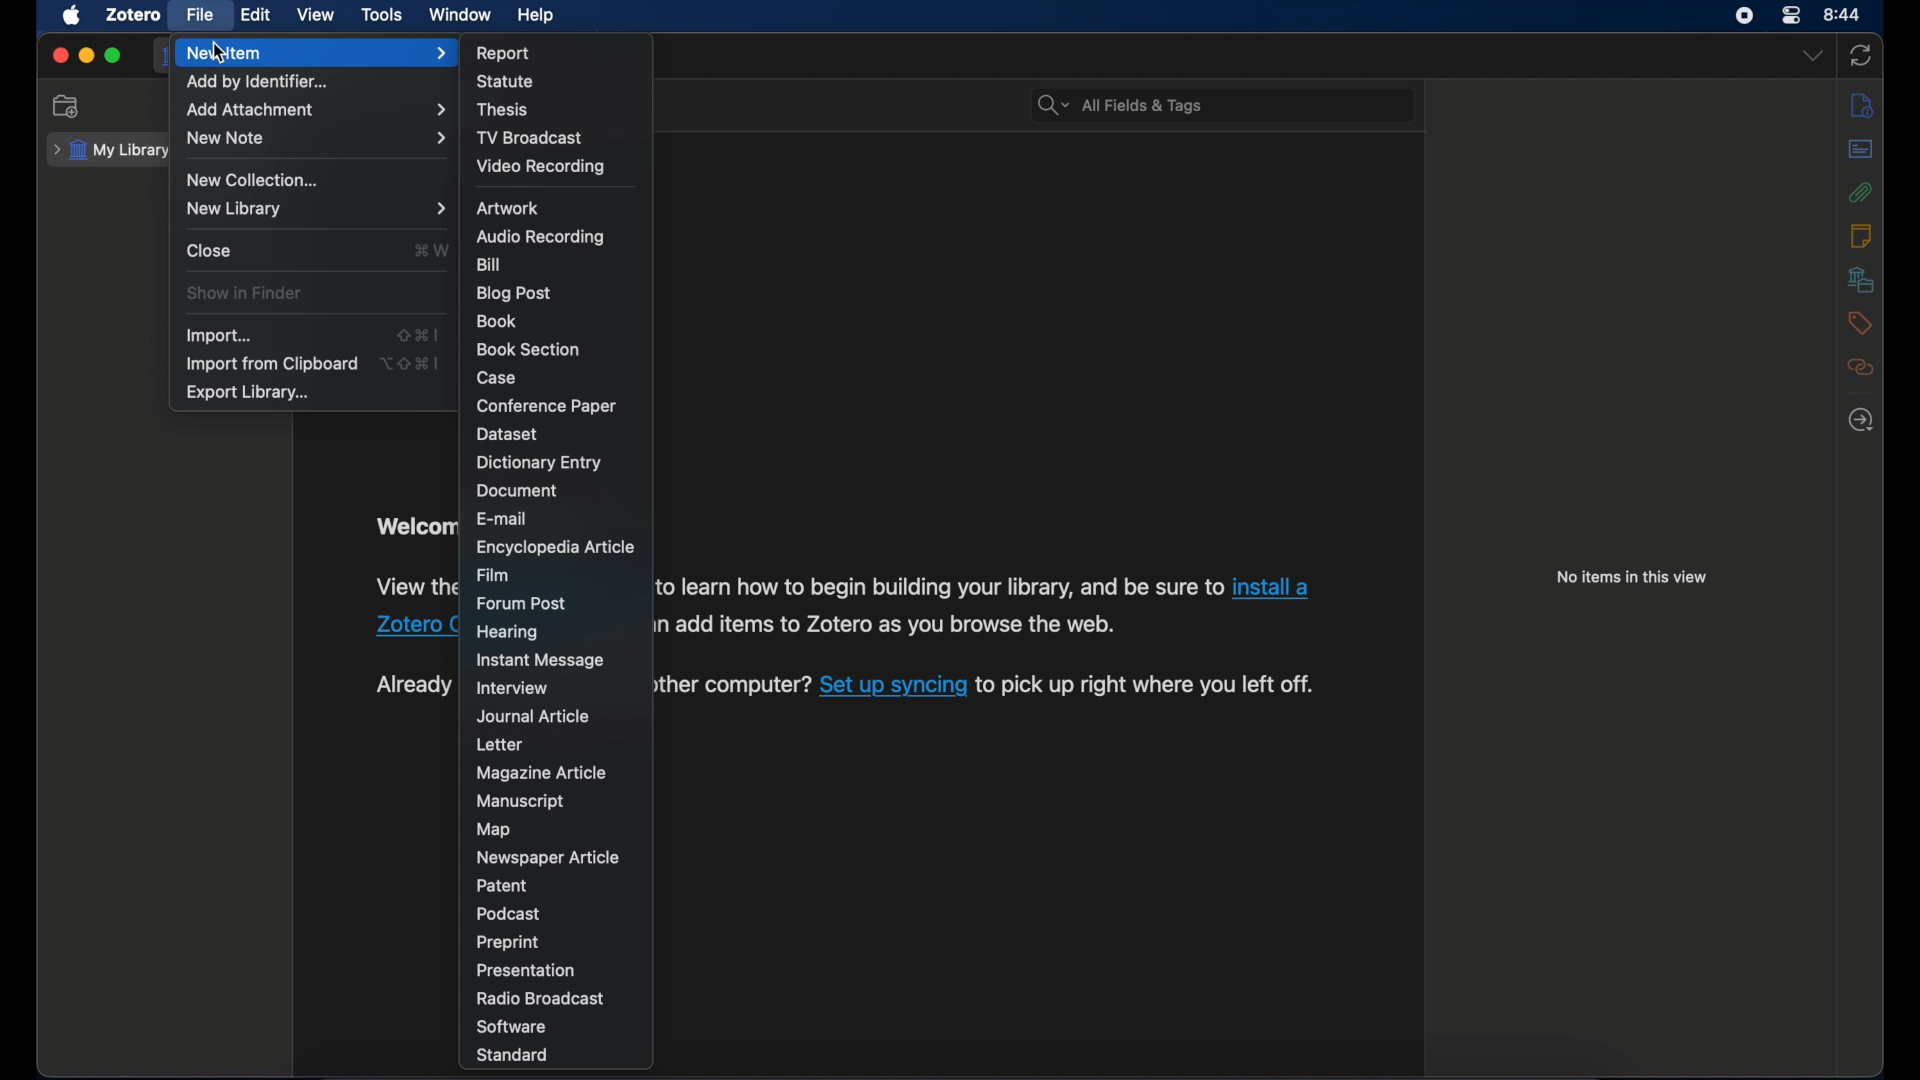 This screenshot has width=1920, height=1080. What do you see at coordinates (497, 320) in the screenshot?
I see `book` at bounding box center [497, 320].